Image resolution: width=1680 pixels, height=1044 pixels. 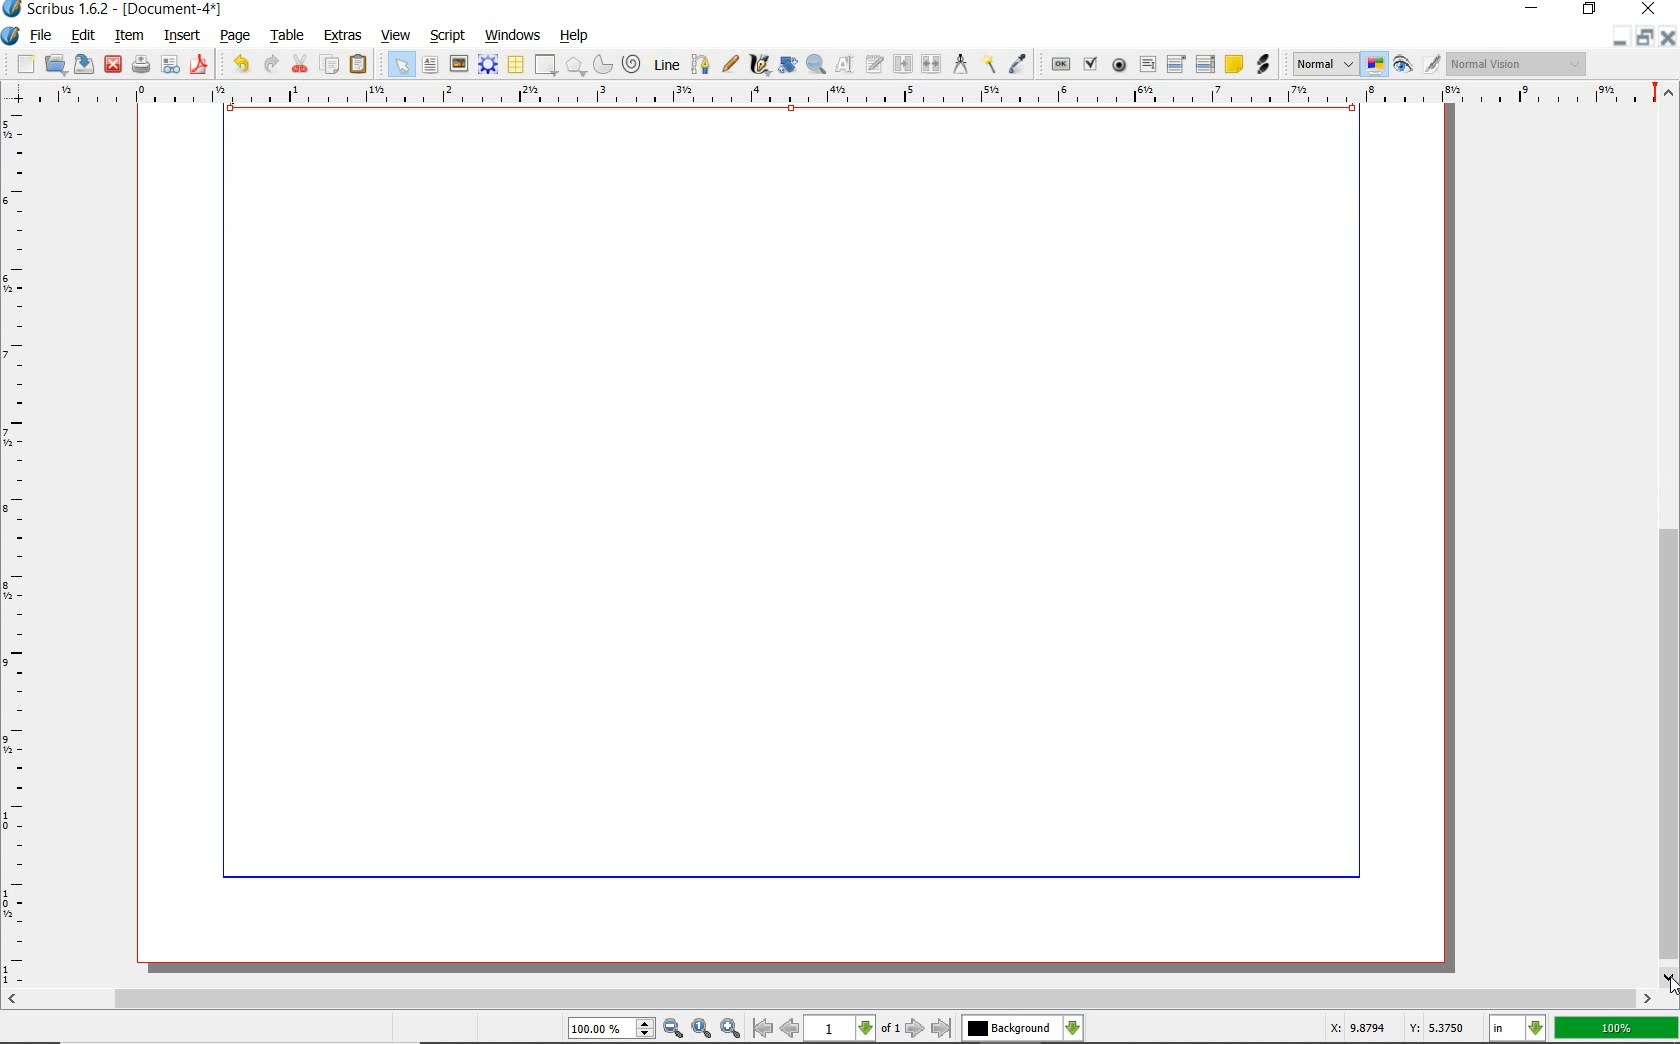 What do you see at coordinates (1518, 1028) in the screenshot?
I see `in` at bounding box center [1518, 1028].